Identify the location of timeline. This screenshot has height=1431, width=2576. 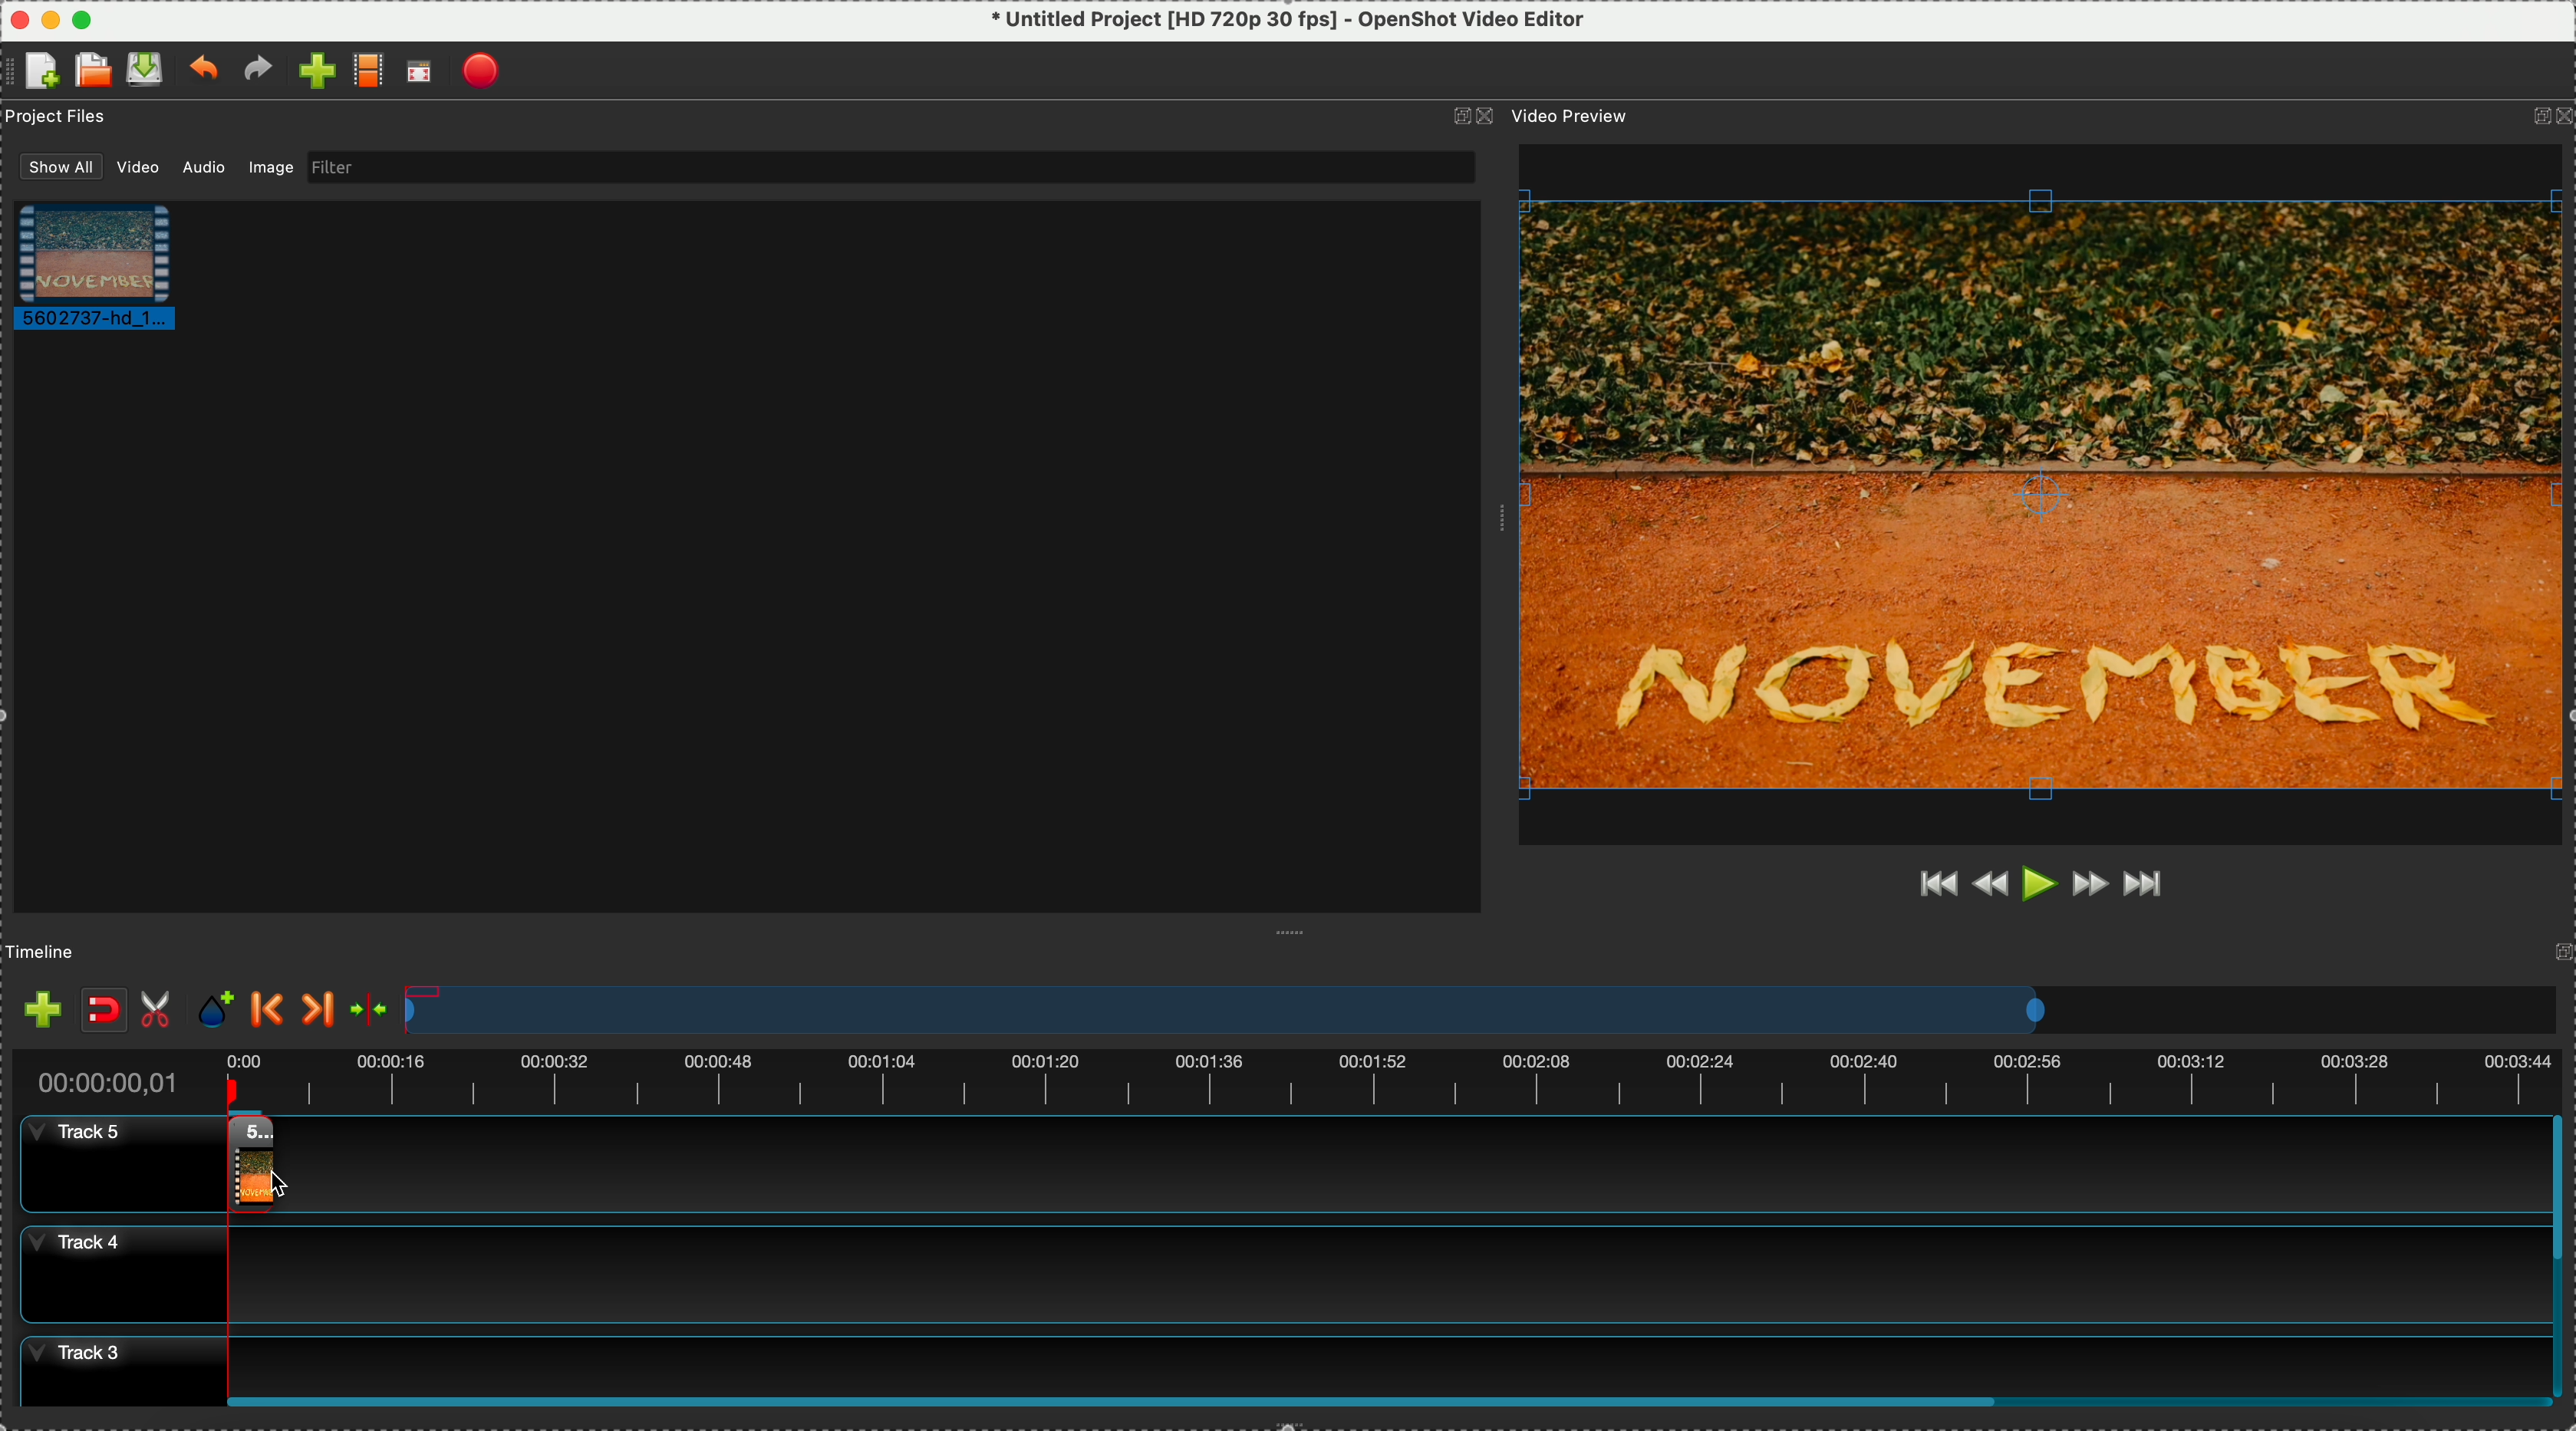
(47, 950).